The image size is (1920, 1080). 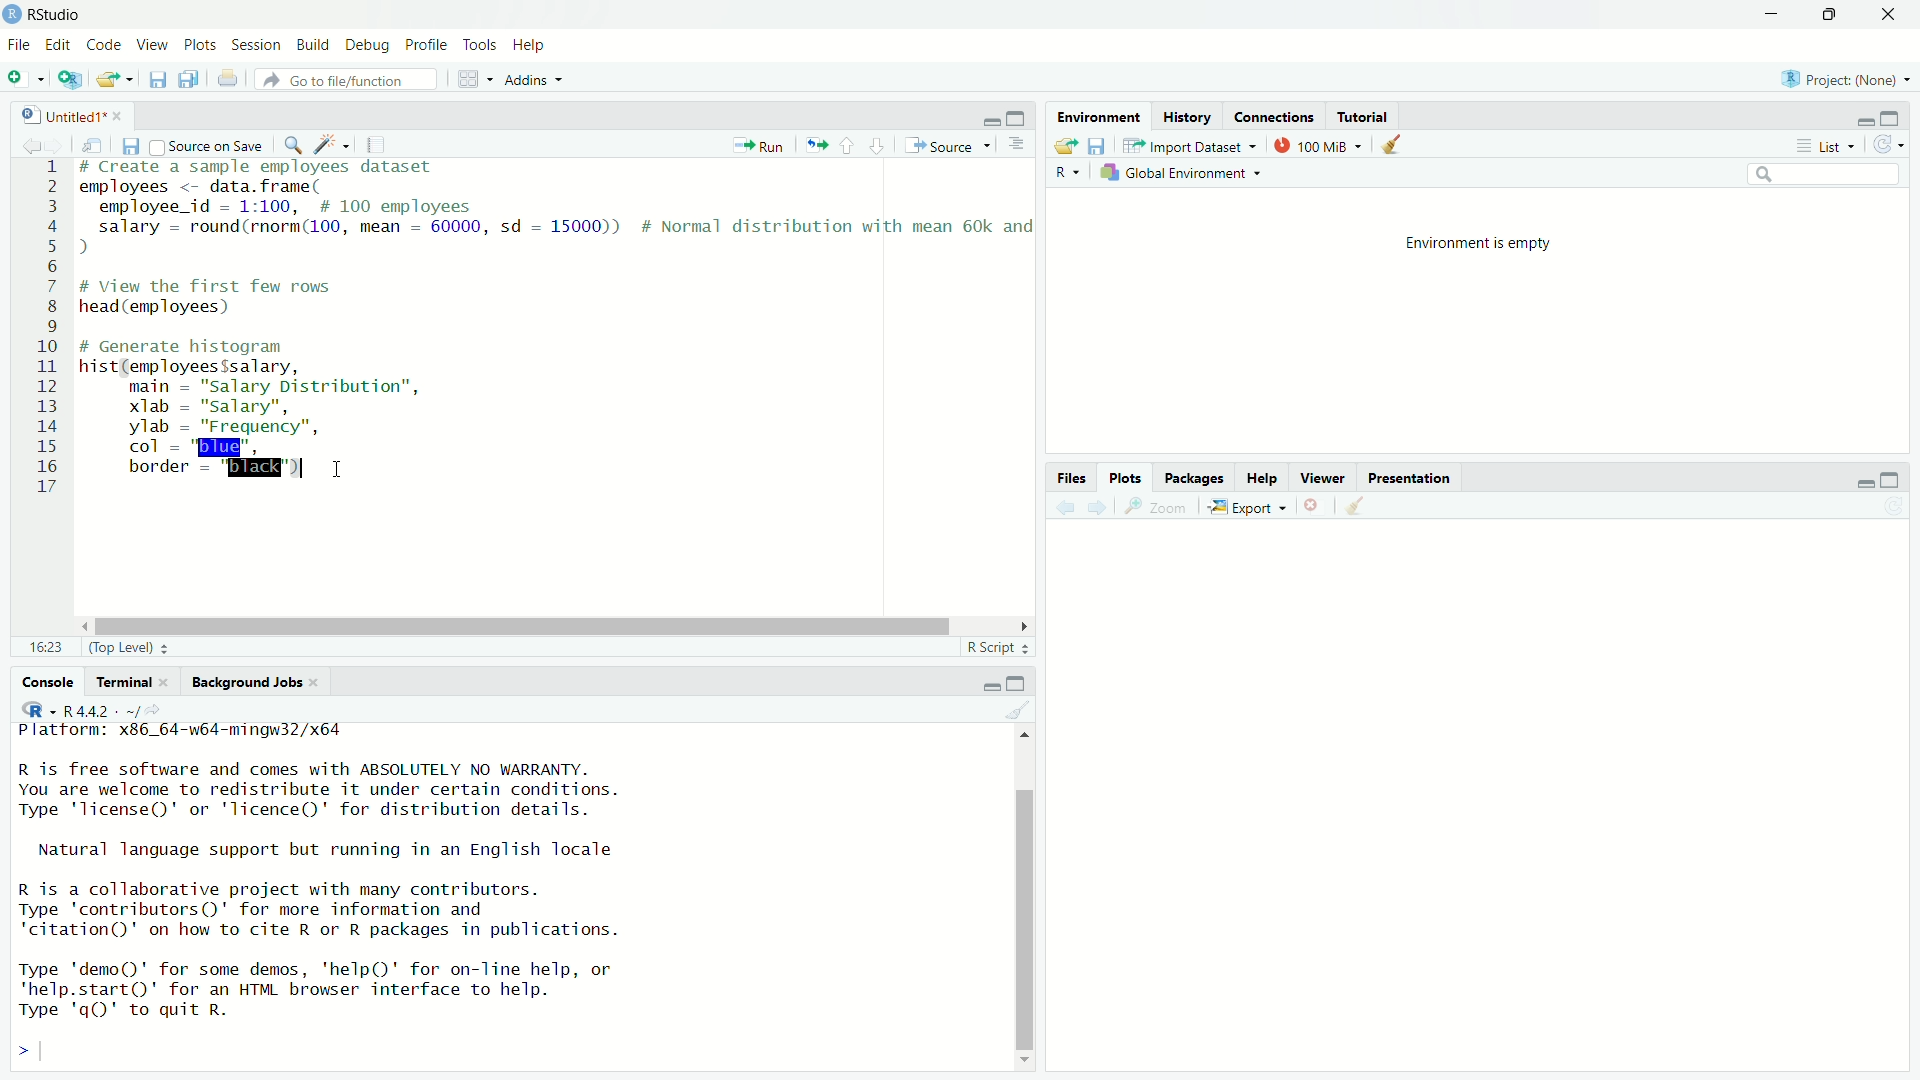 What do you see at coordinates (1197, 478) in the screenshot?
I see `Packages` at bounding box center [1197, 478].